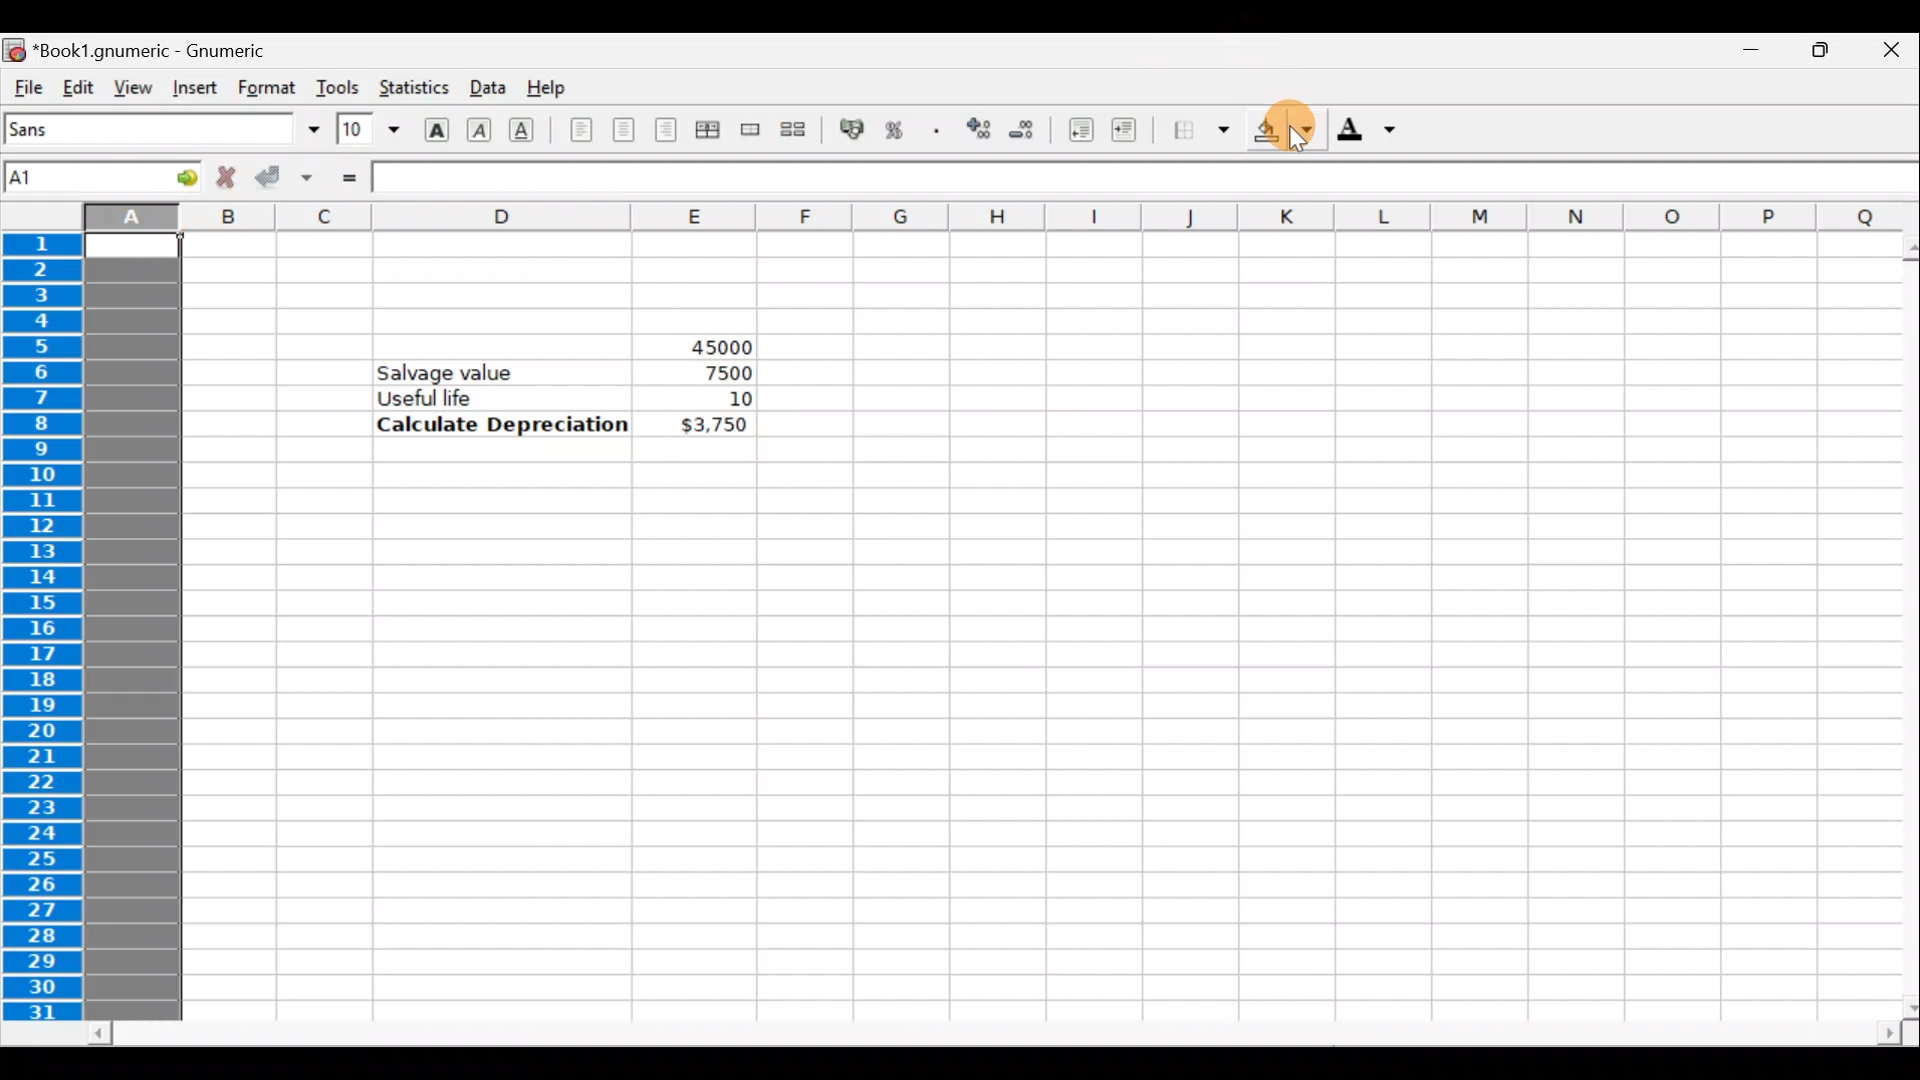 The width and height of the screenshot is (1920, 1080). I want to click on Split merged range of cells, so click(794, 128).